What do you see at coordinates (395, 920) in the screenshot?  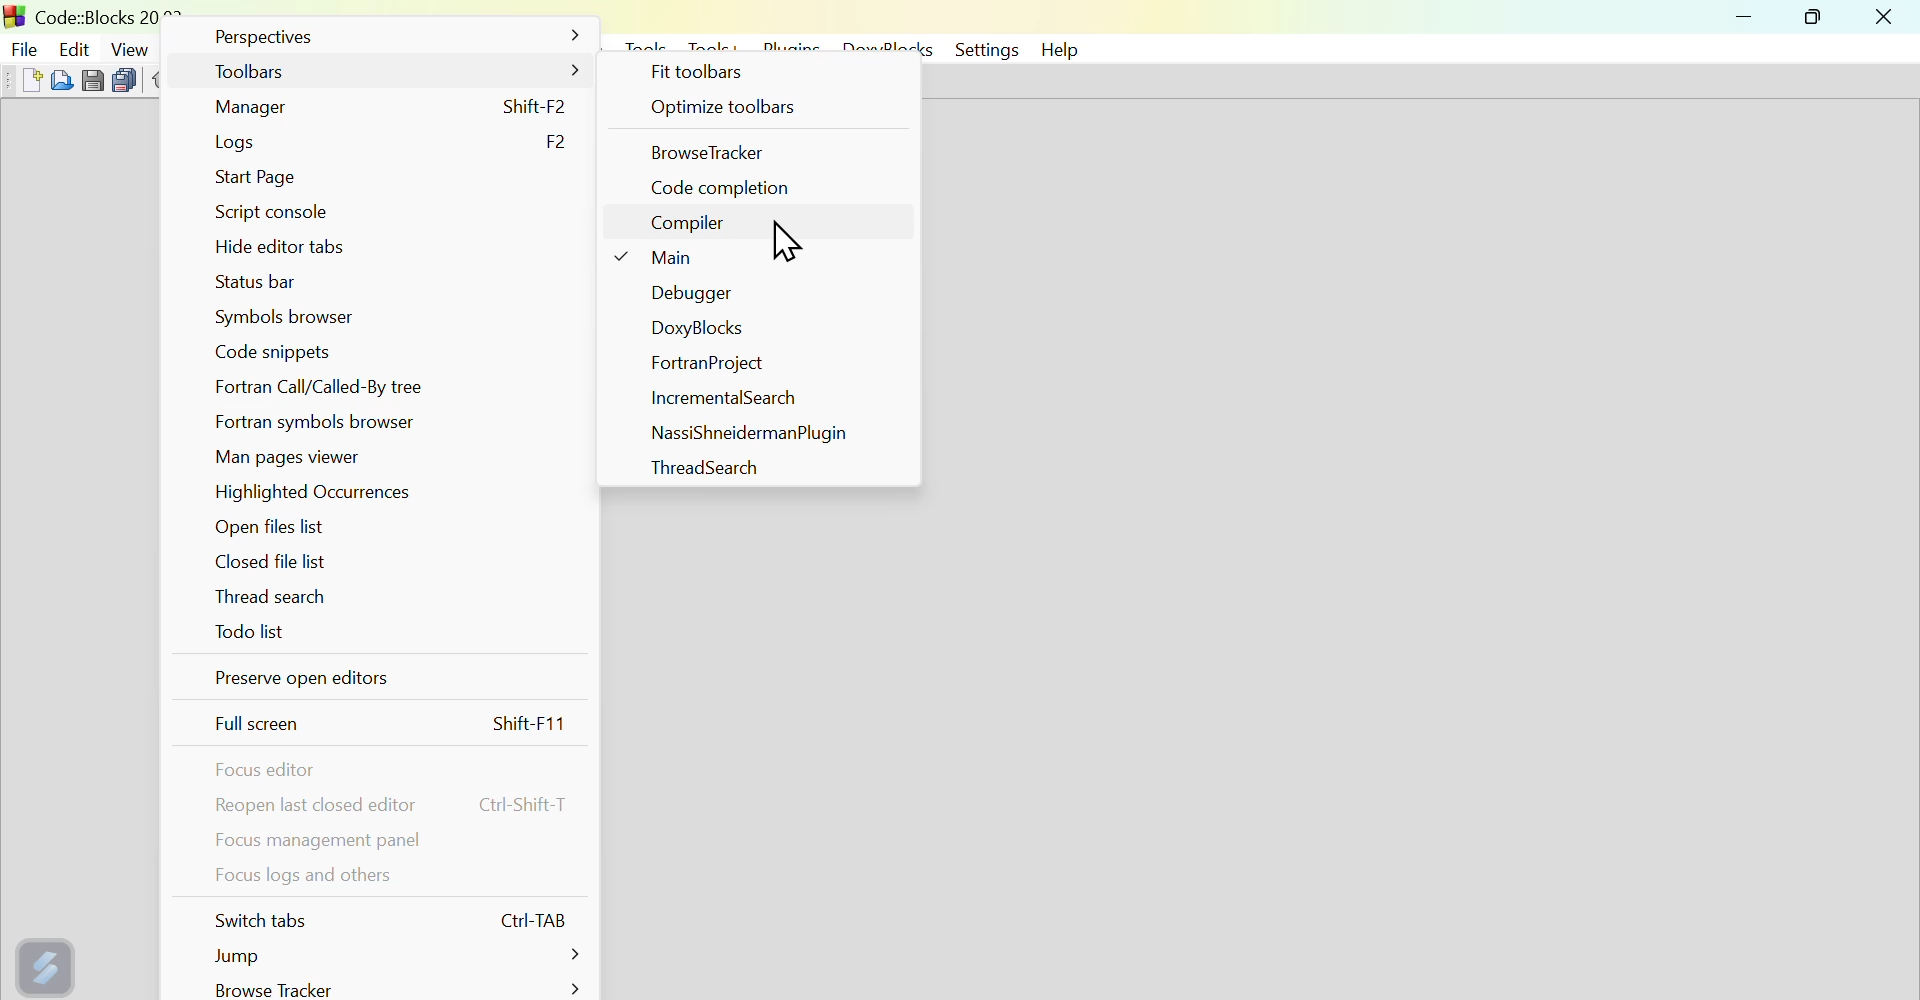 I see `Switch tabs` at bounding box center [395, 920].